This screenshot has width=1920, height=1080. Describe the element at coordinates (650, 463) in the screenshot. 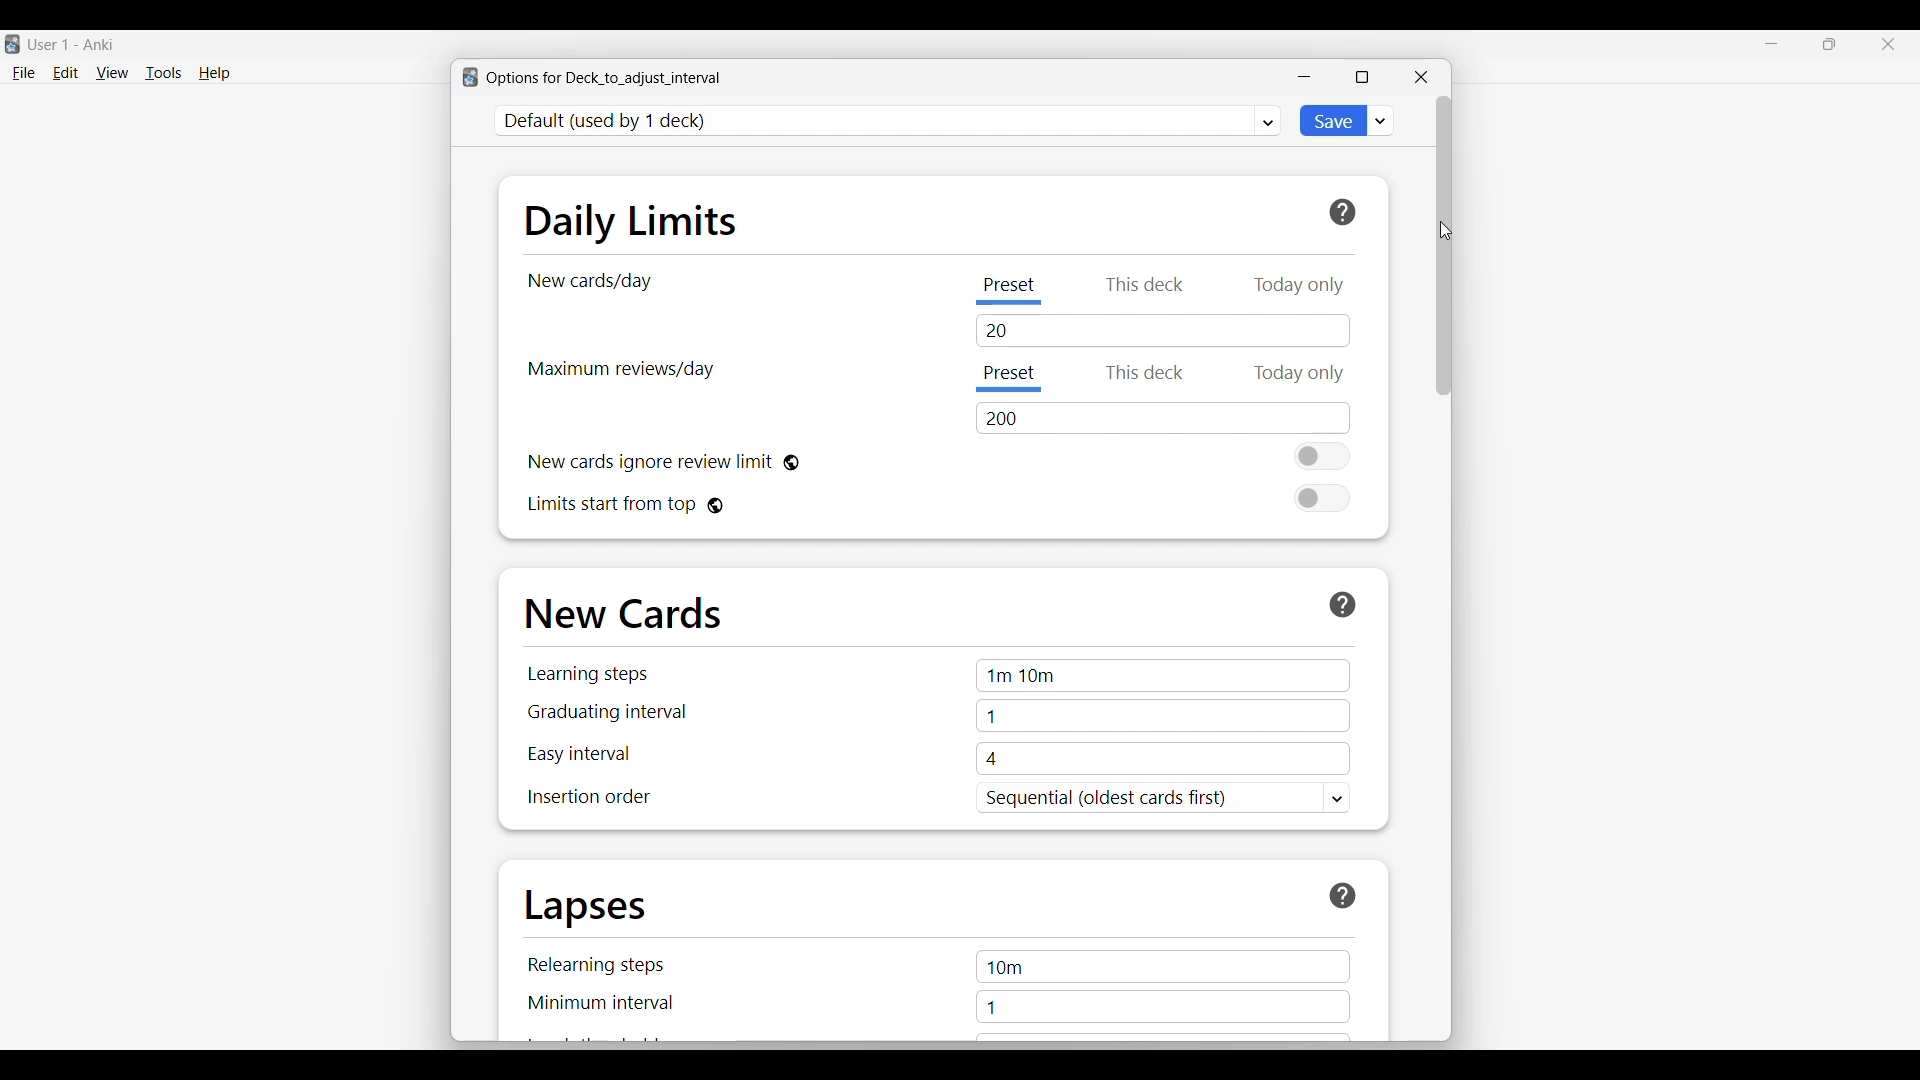

I see `Review limit info for new cards` at that location.